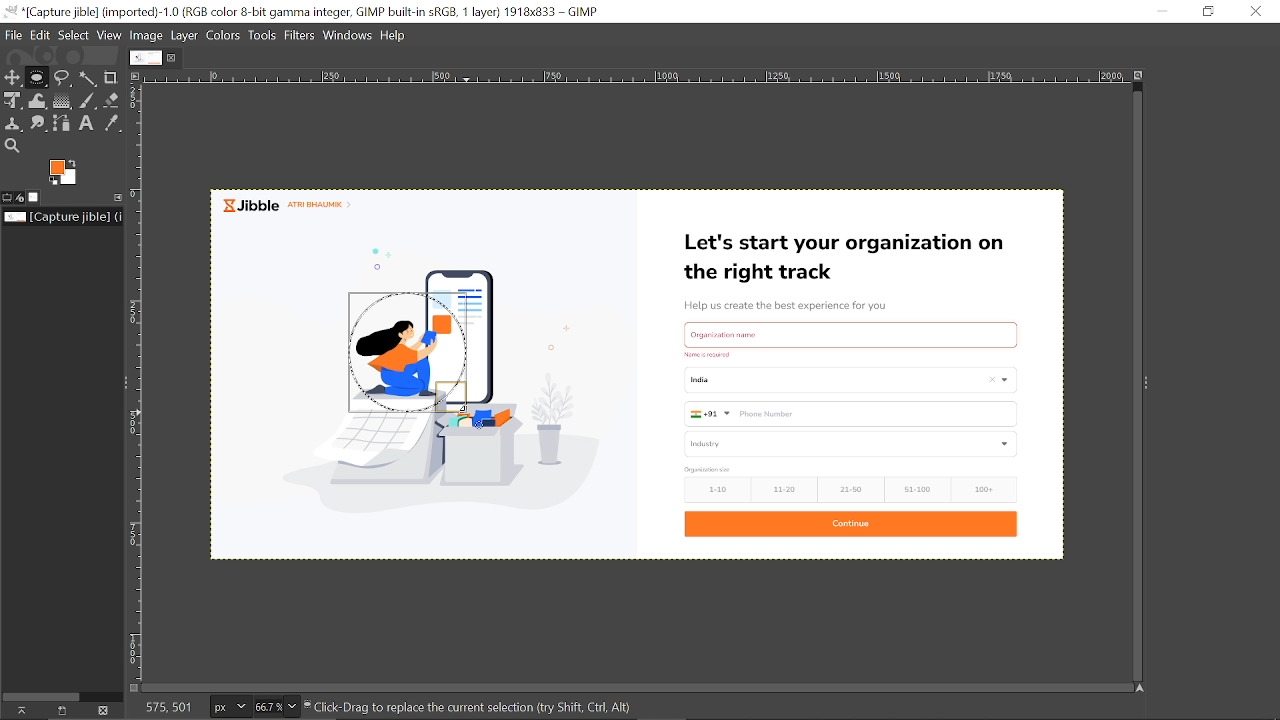 The image size is (1280, 720). What do you see at coordinates (7, 198) in the screenshot?
I see `Tool options` at bounding box center [7, 198].